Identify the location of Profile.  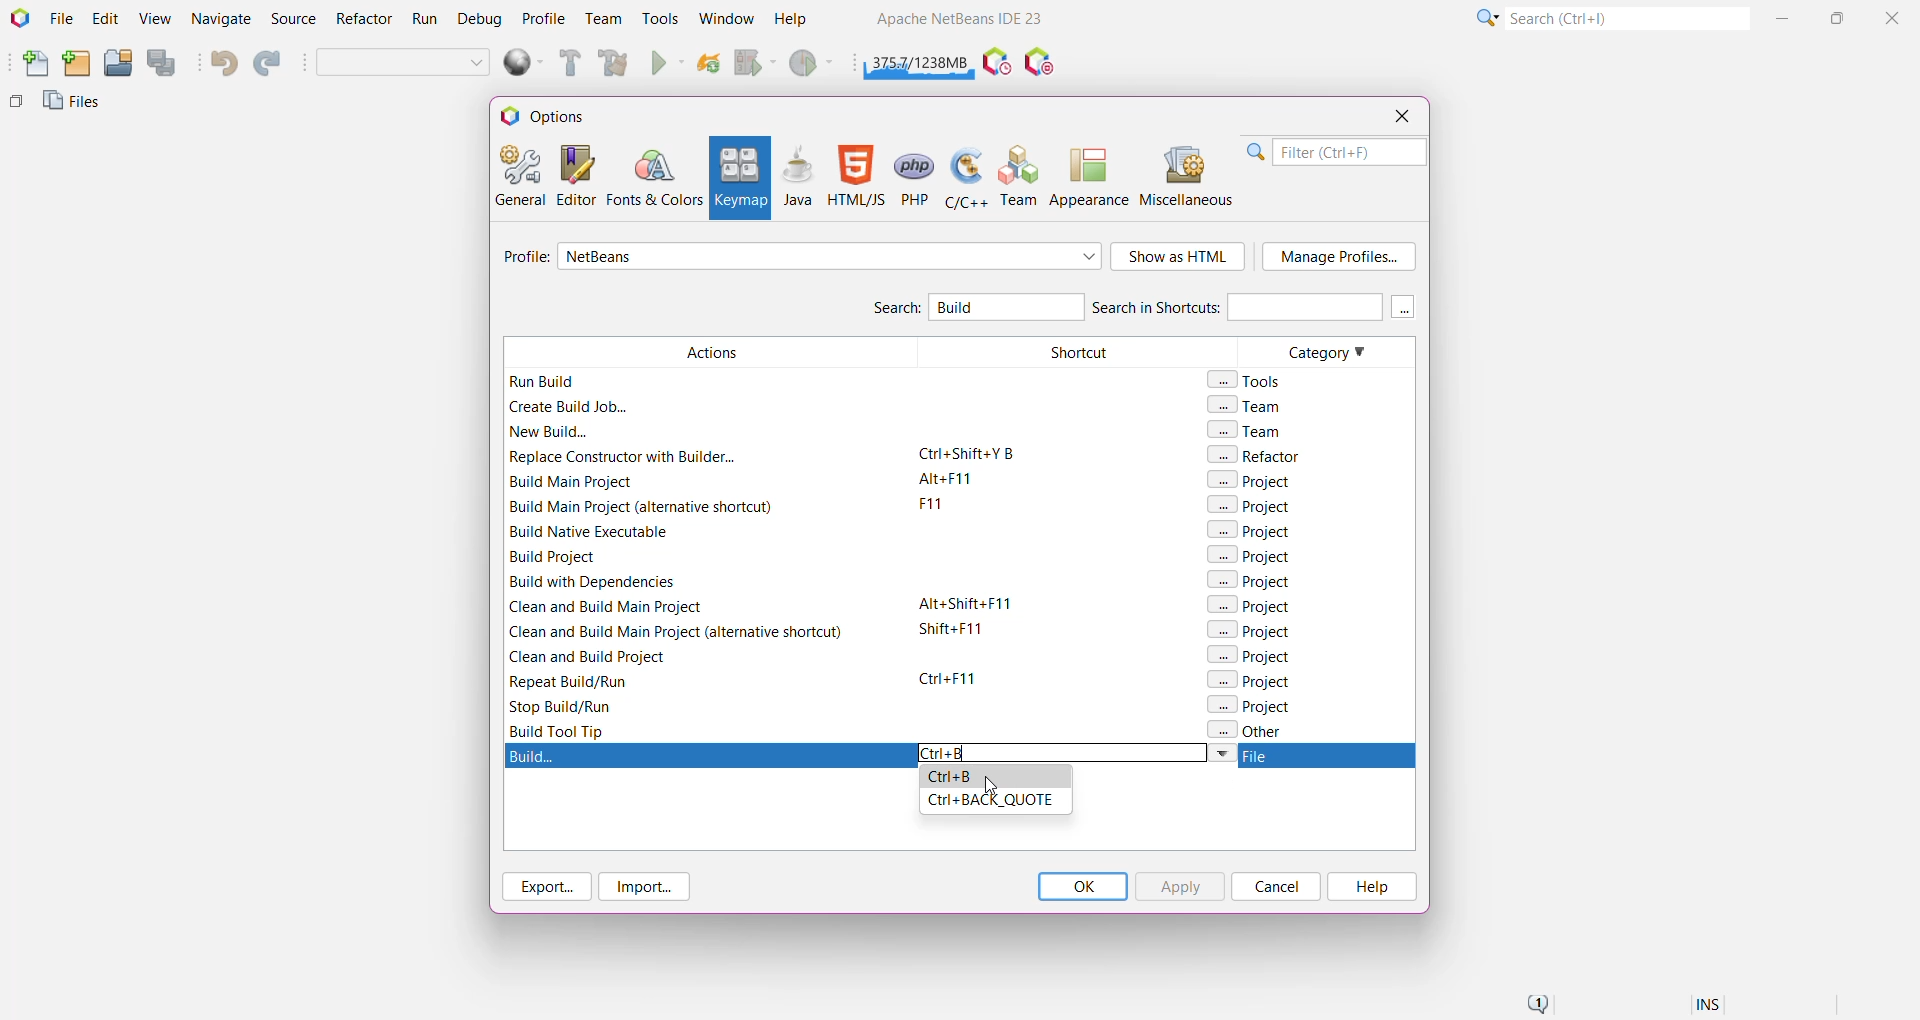
(523, 259).